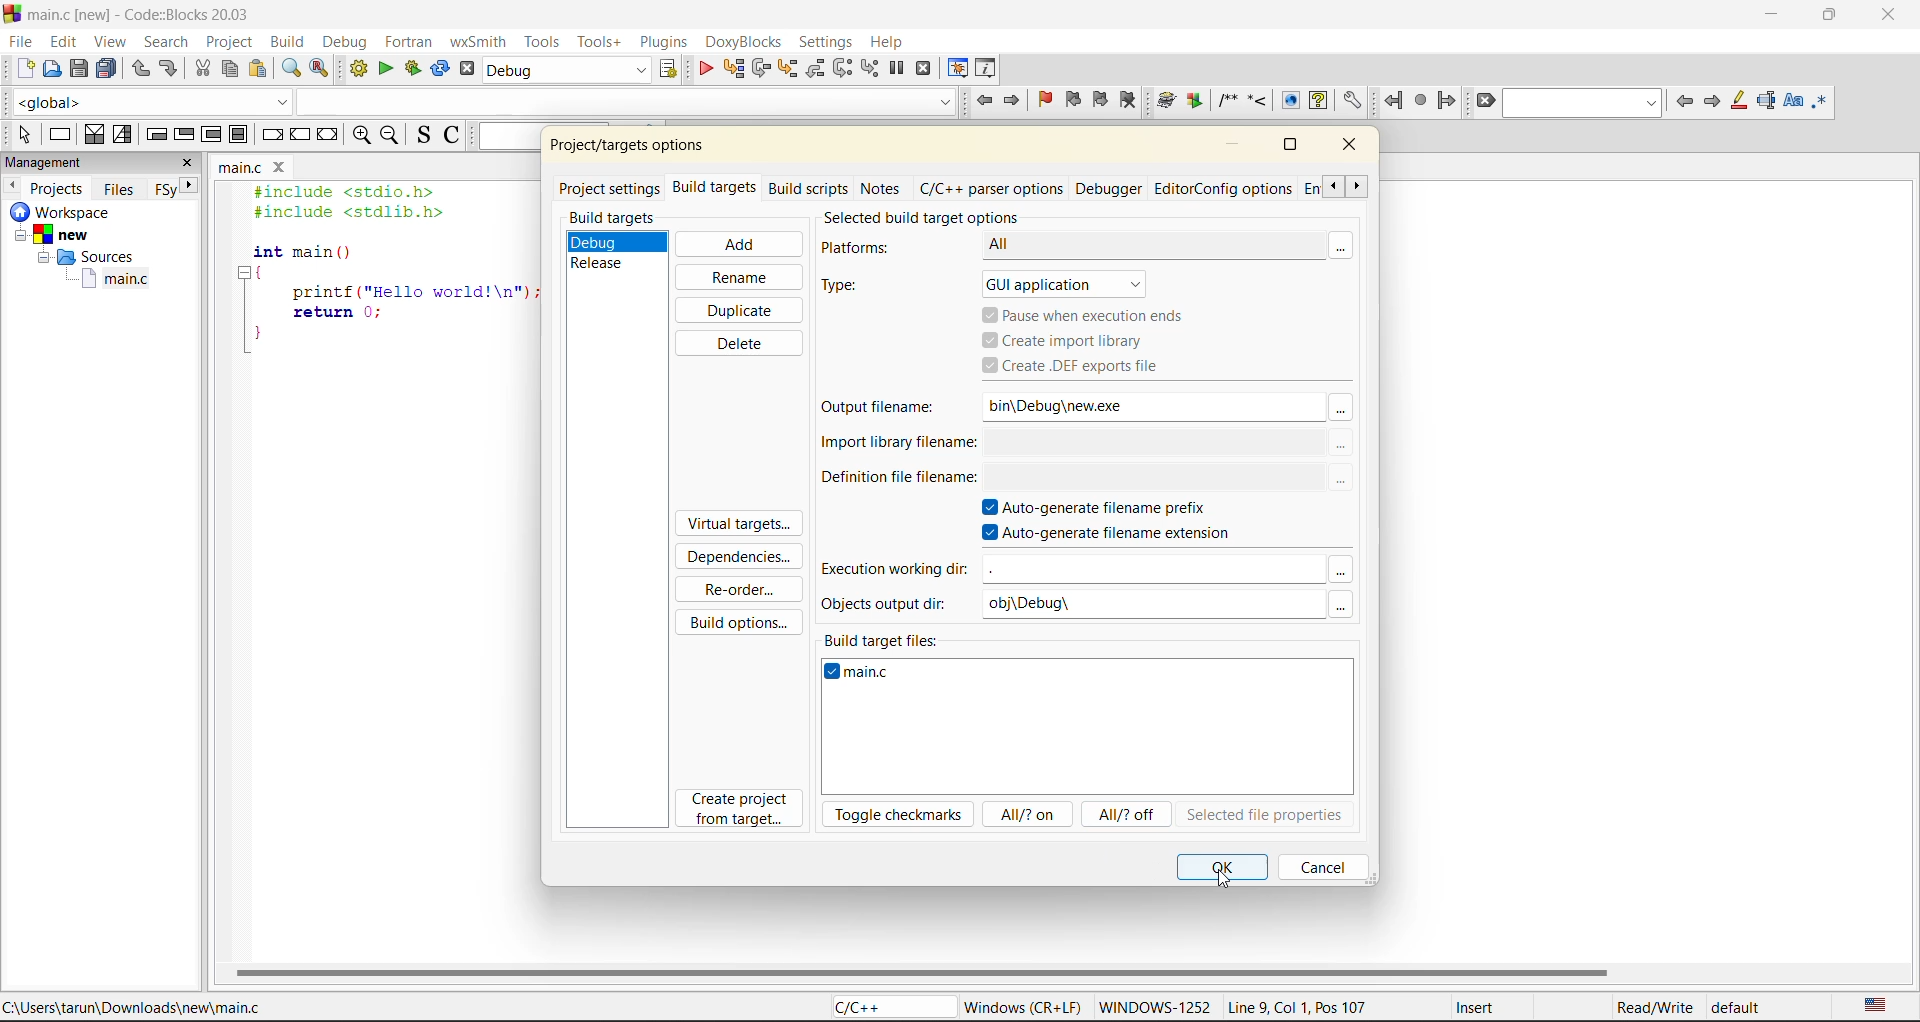 Image resolution: width=1920 pixels, height=1022 pixels. I want to click on debugging windows, so click(957, 69).